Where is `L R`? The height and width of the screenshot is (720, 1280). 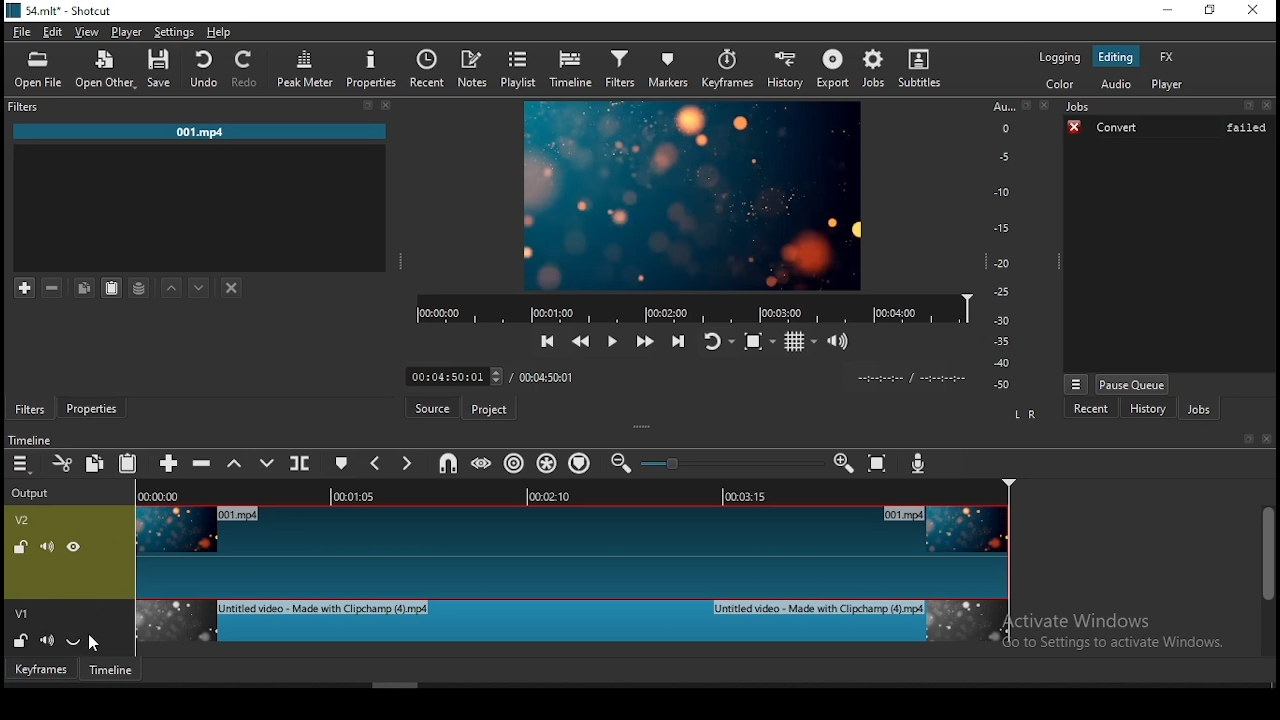 L R is located at coordinates (1024, 415).